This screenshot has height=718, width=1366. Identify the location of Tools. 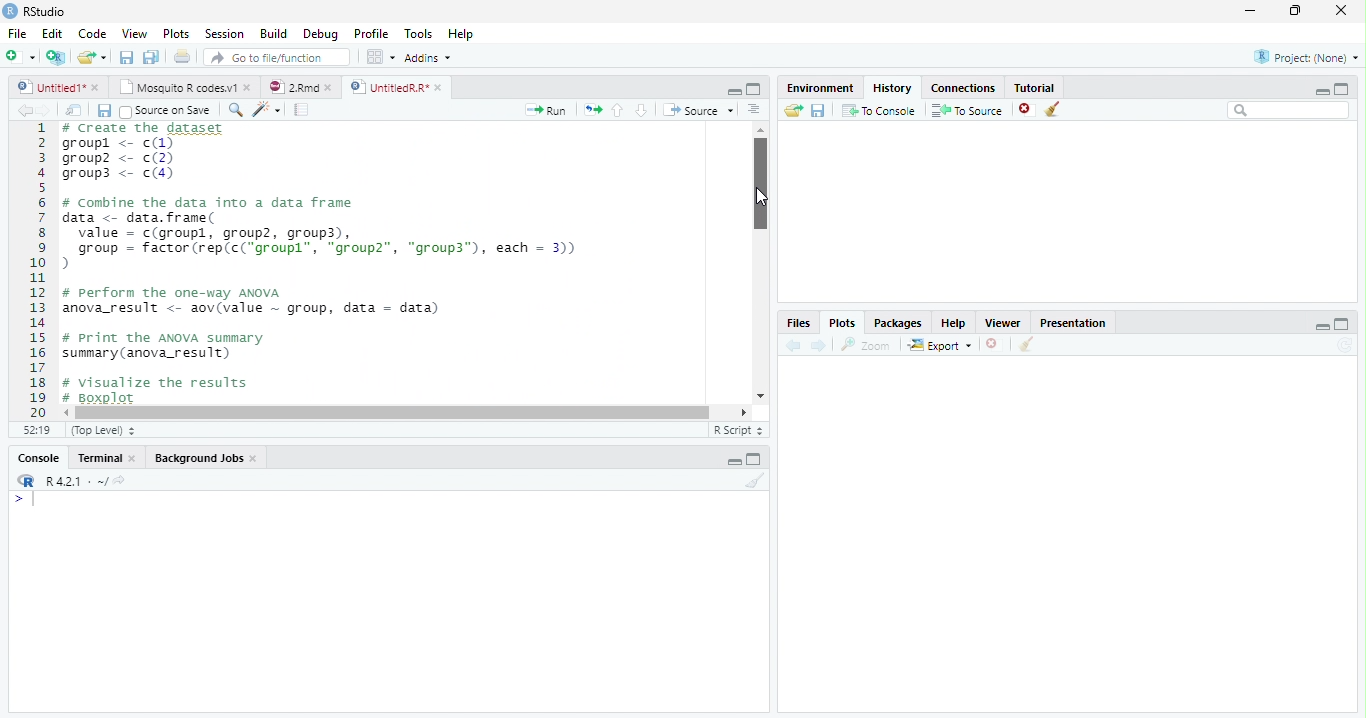
(420, 33).